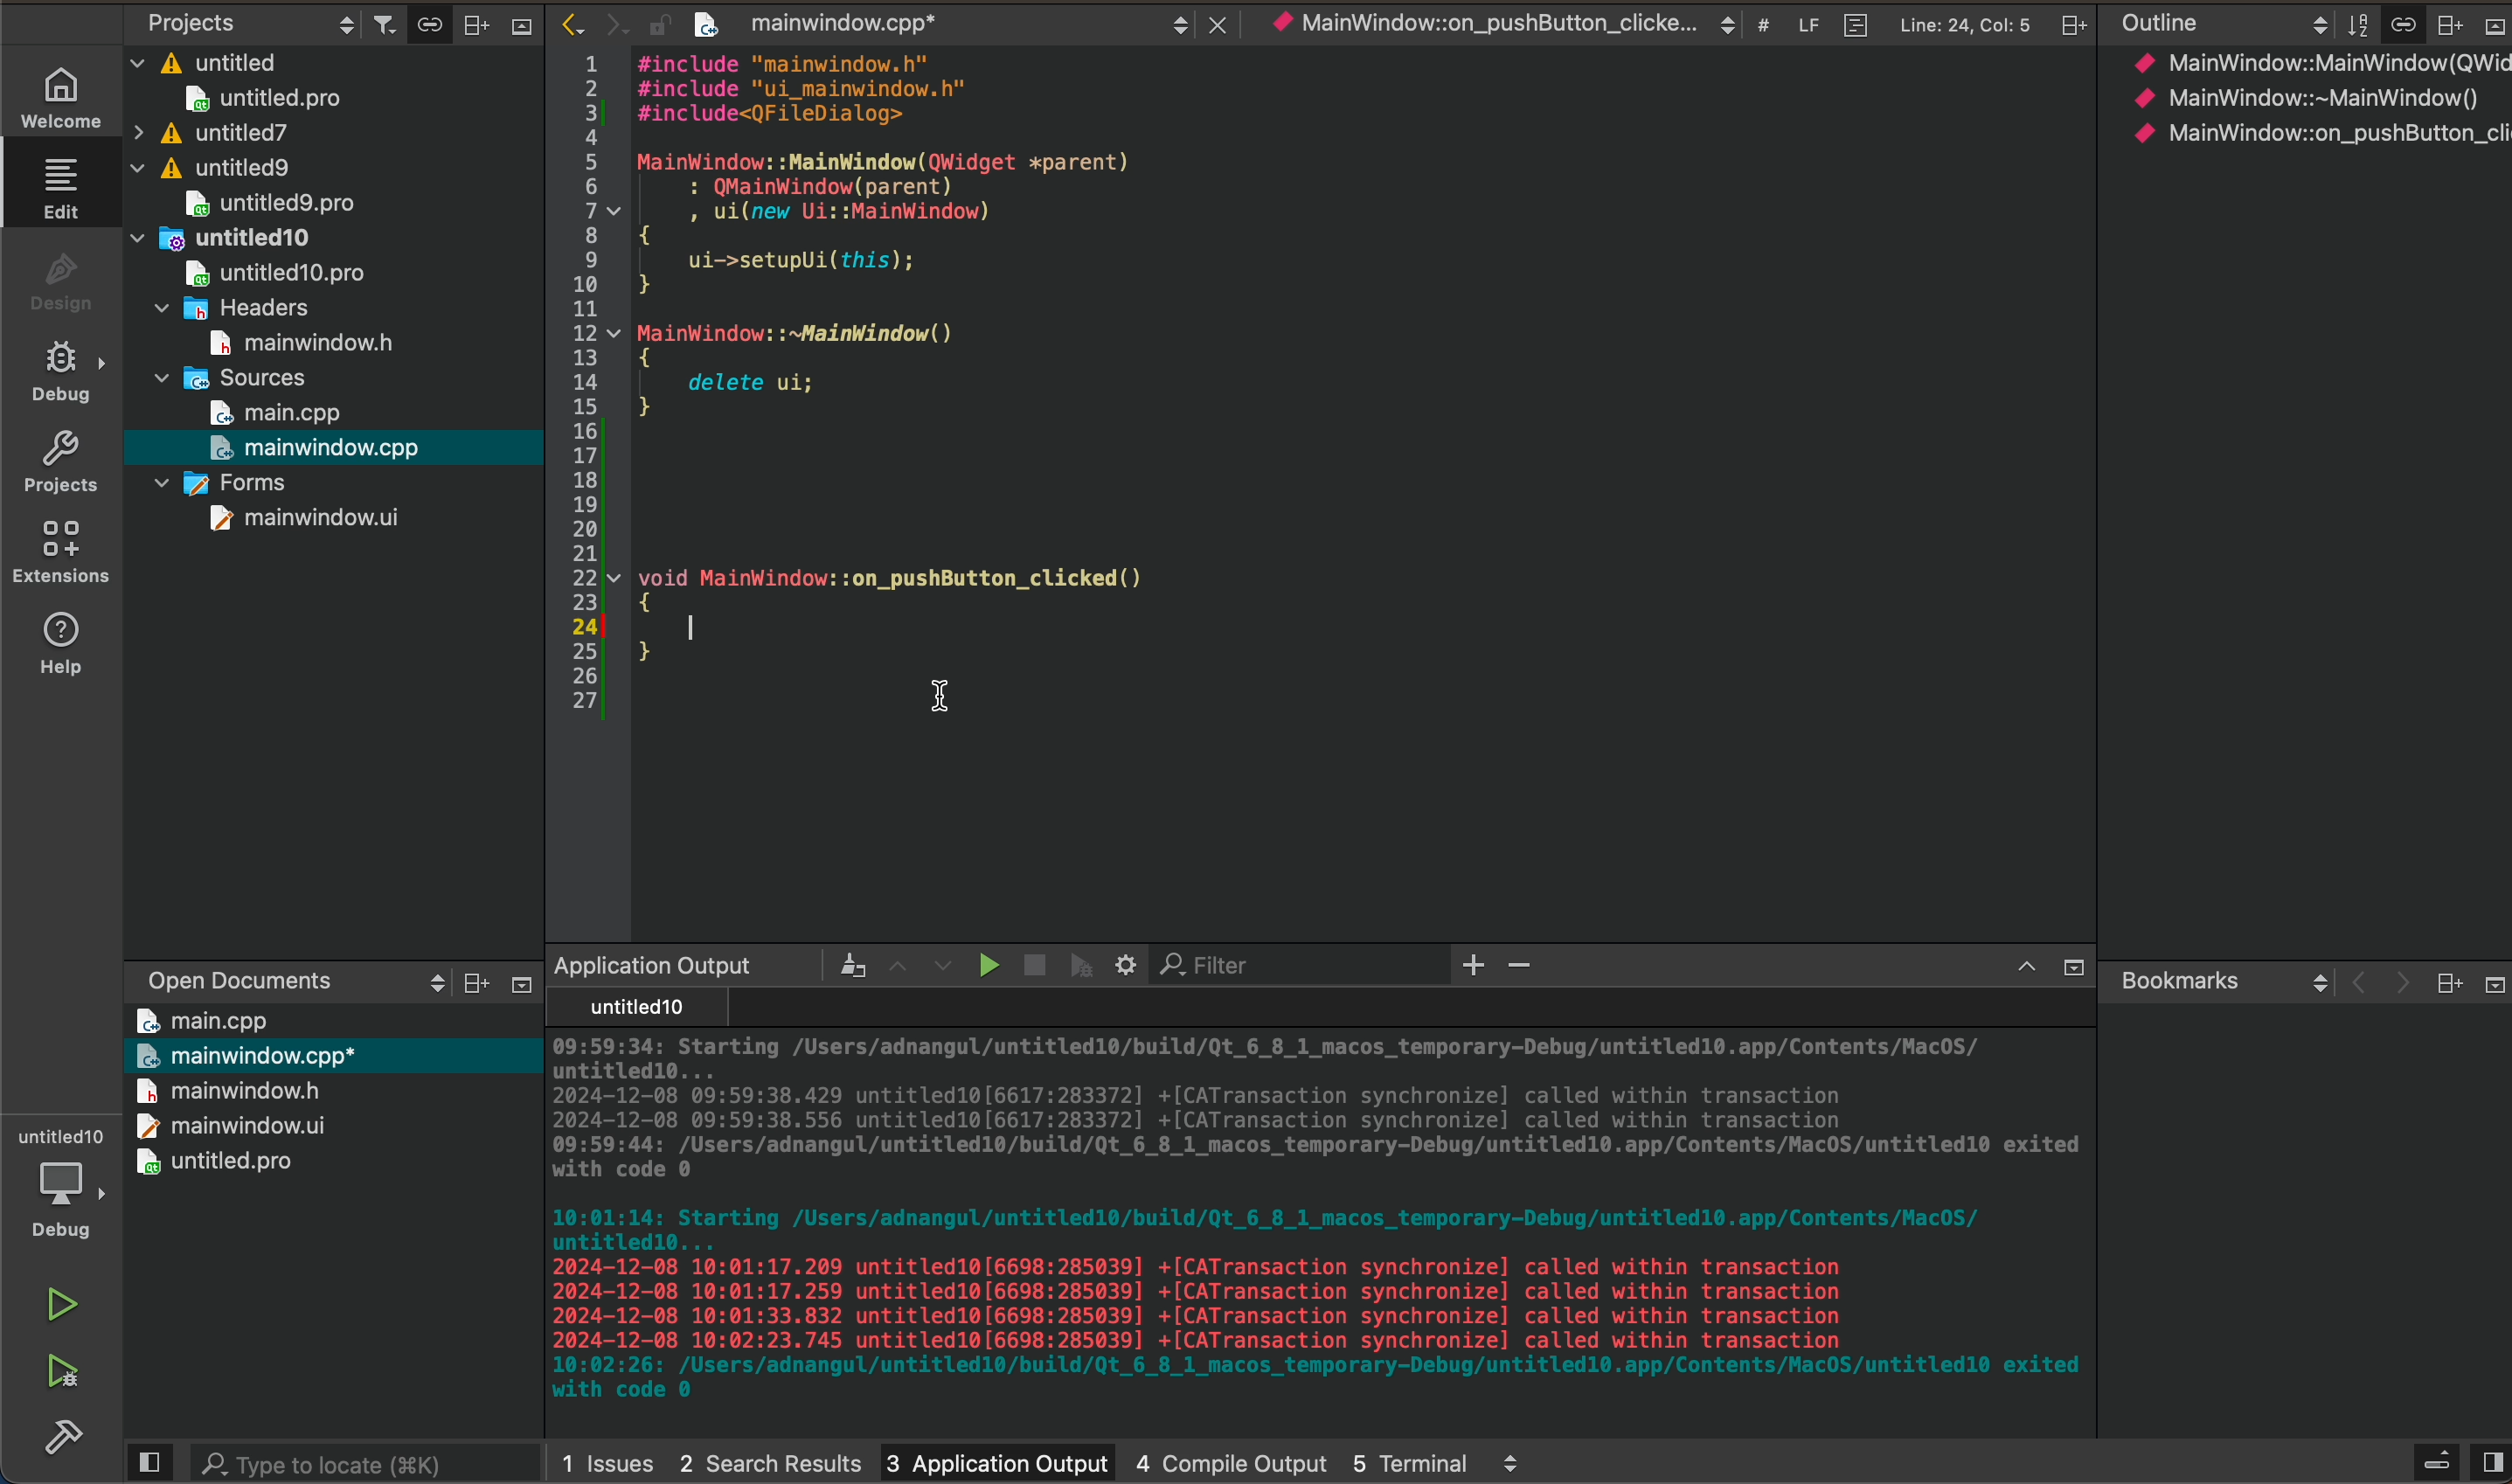 The image size is (2512, 1484). What do you see at coordinates (60, 1380) in the screenshot?
I see `run and debug` at bounding box center [60, 1380].